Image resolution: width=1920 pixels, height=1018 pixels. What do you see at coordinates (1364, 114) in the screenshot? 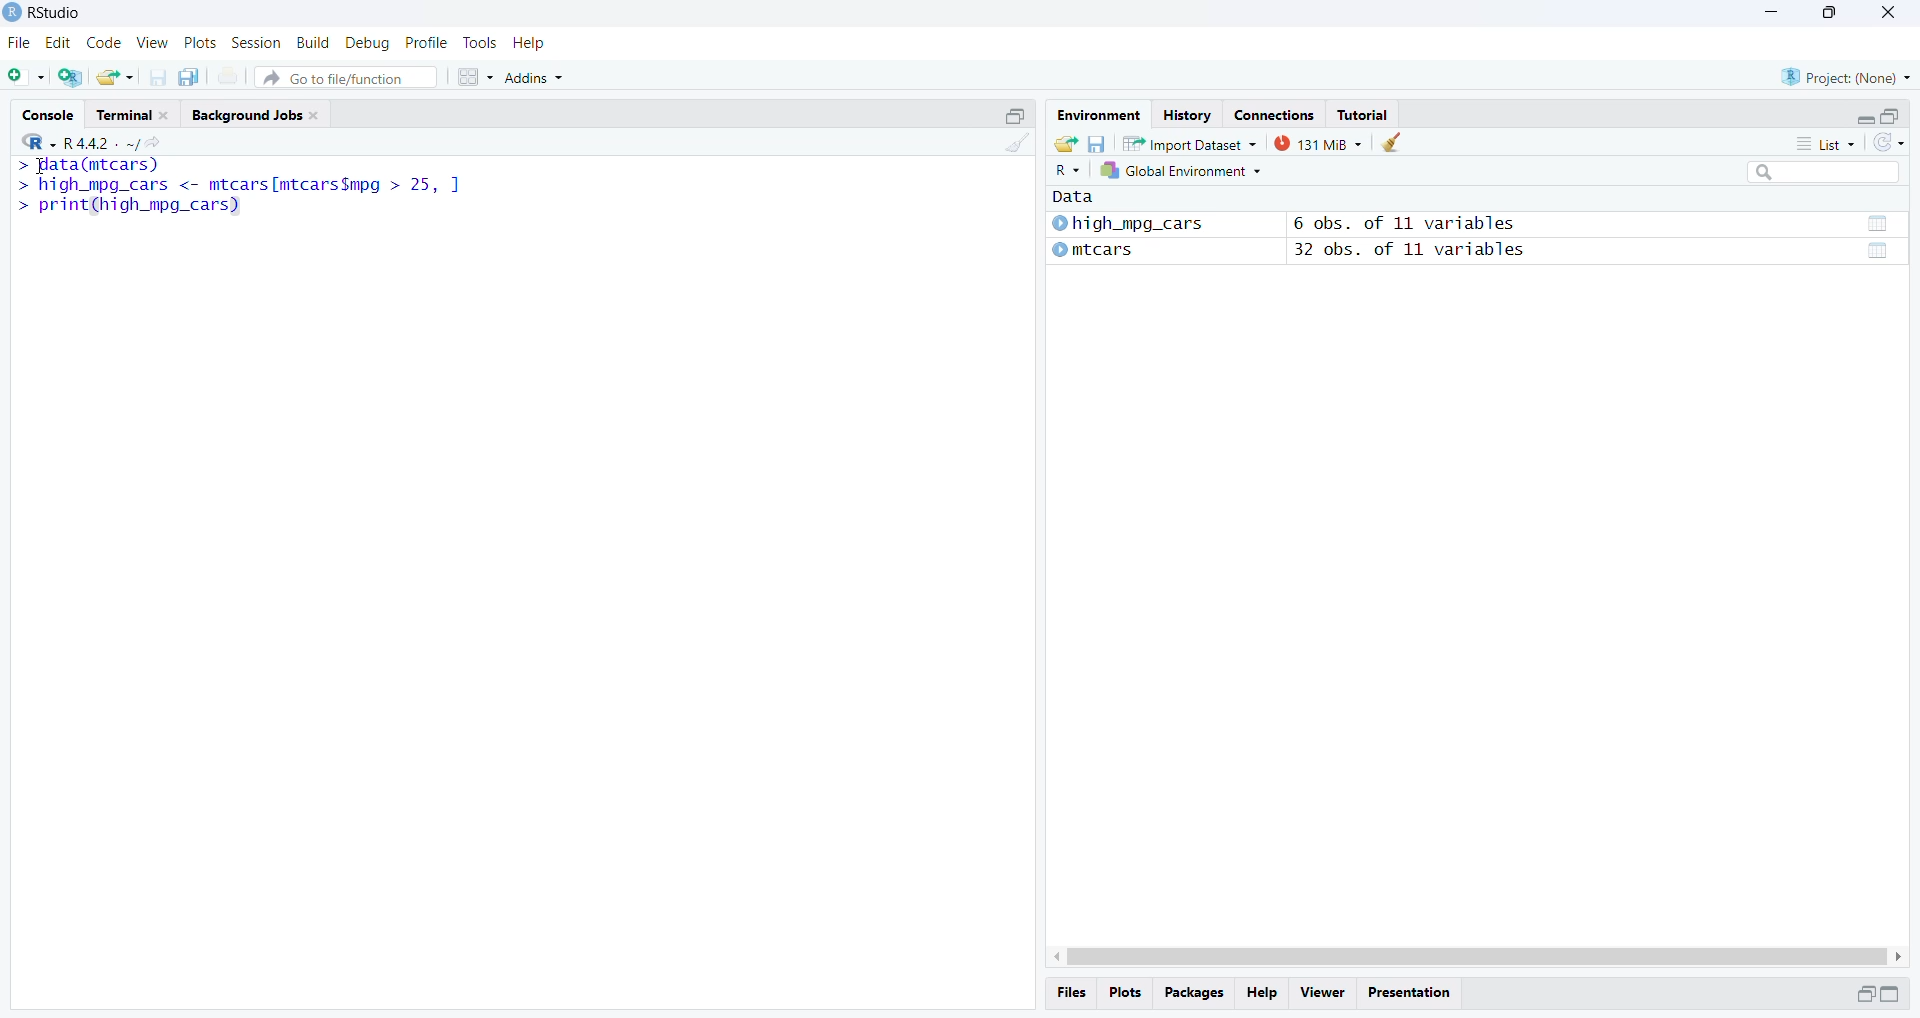
I see `Tutorial` at bounding box center [1364, 114].